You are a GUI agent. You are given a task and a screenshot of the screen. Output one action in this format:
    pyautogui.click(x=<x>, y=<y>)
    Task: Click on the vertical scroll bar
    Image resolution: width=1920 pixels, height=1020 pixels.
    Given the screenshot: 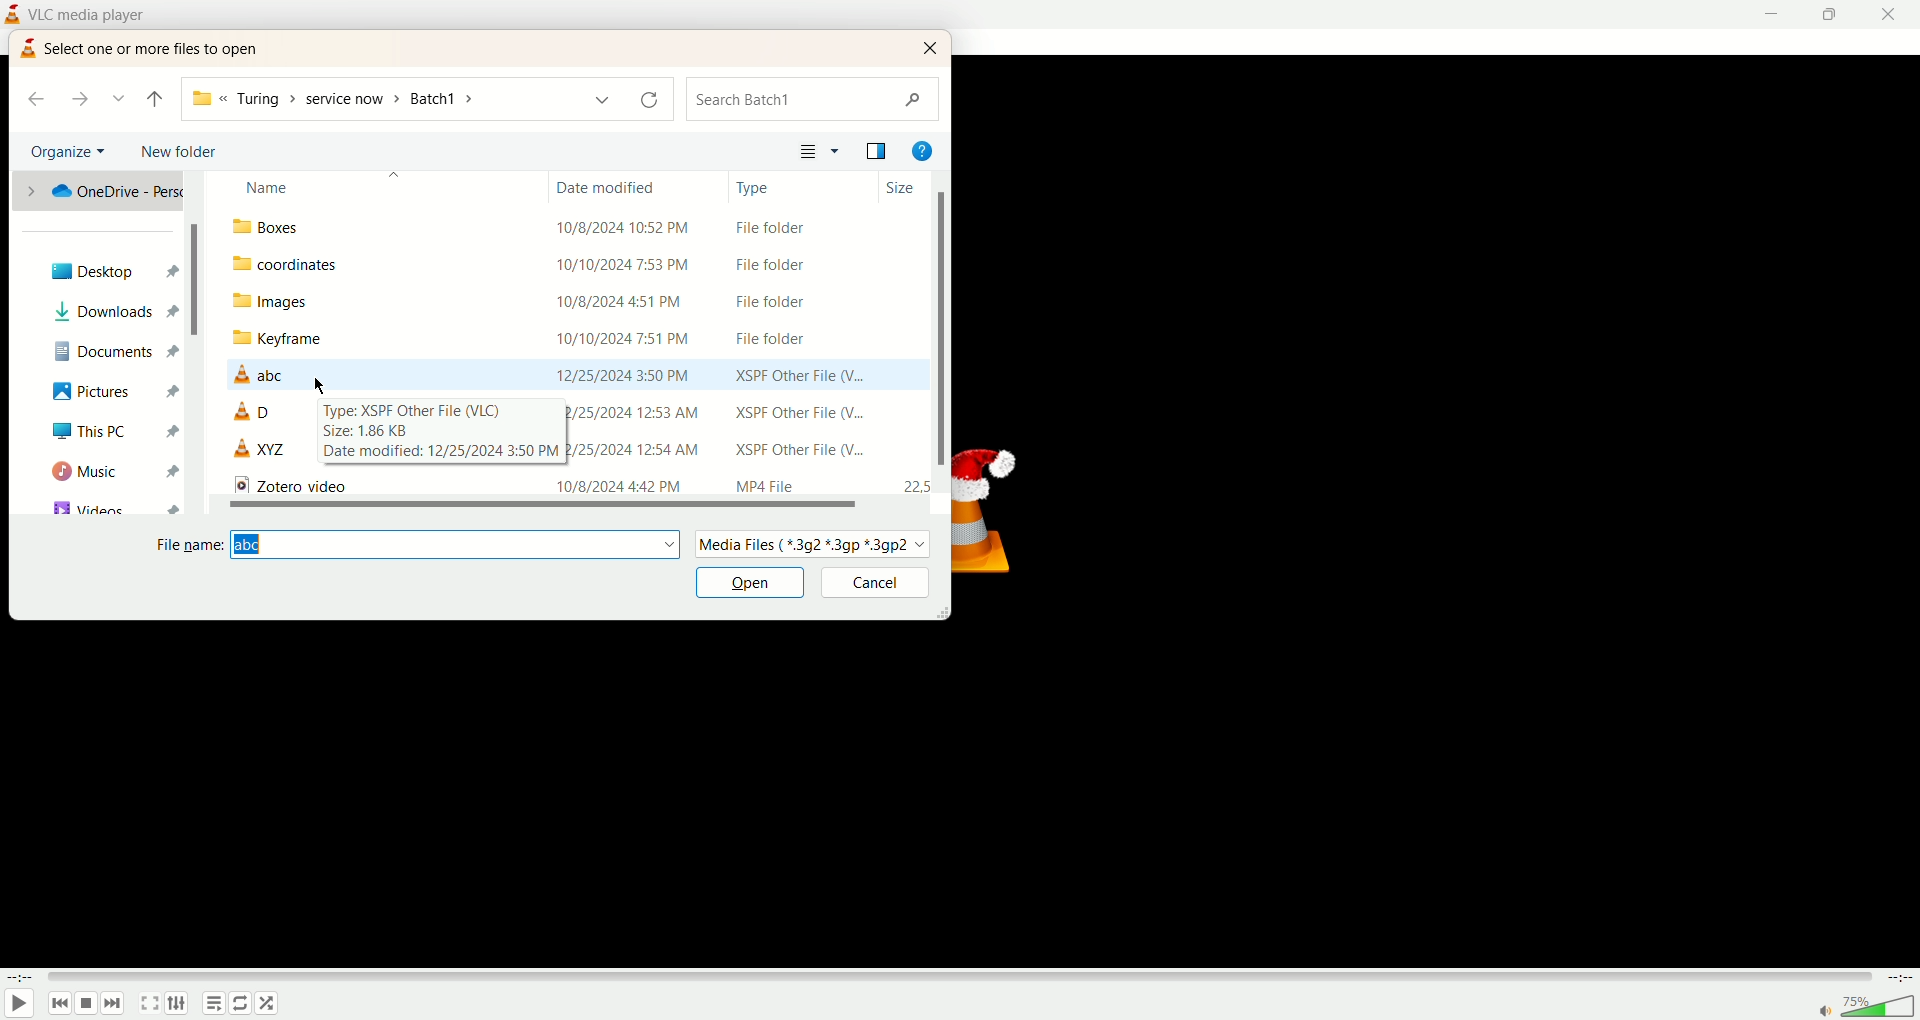 What is the action you would take?
    pyautogui.click(x=194, y=281)
    